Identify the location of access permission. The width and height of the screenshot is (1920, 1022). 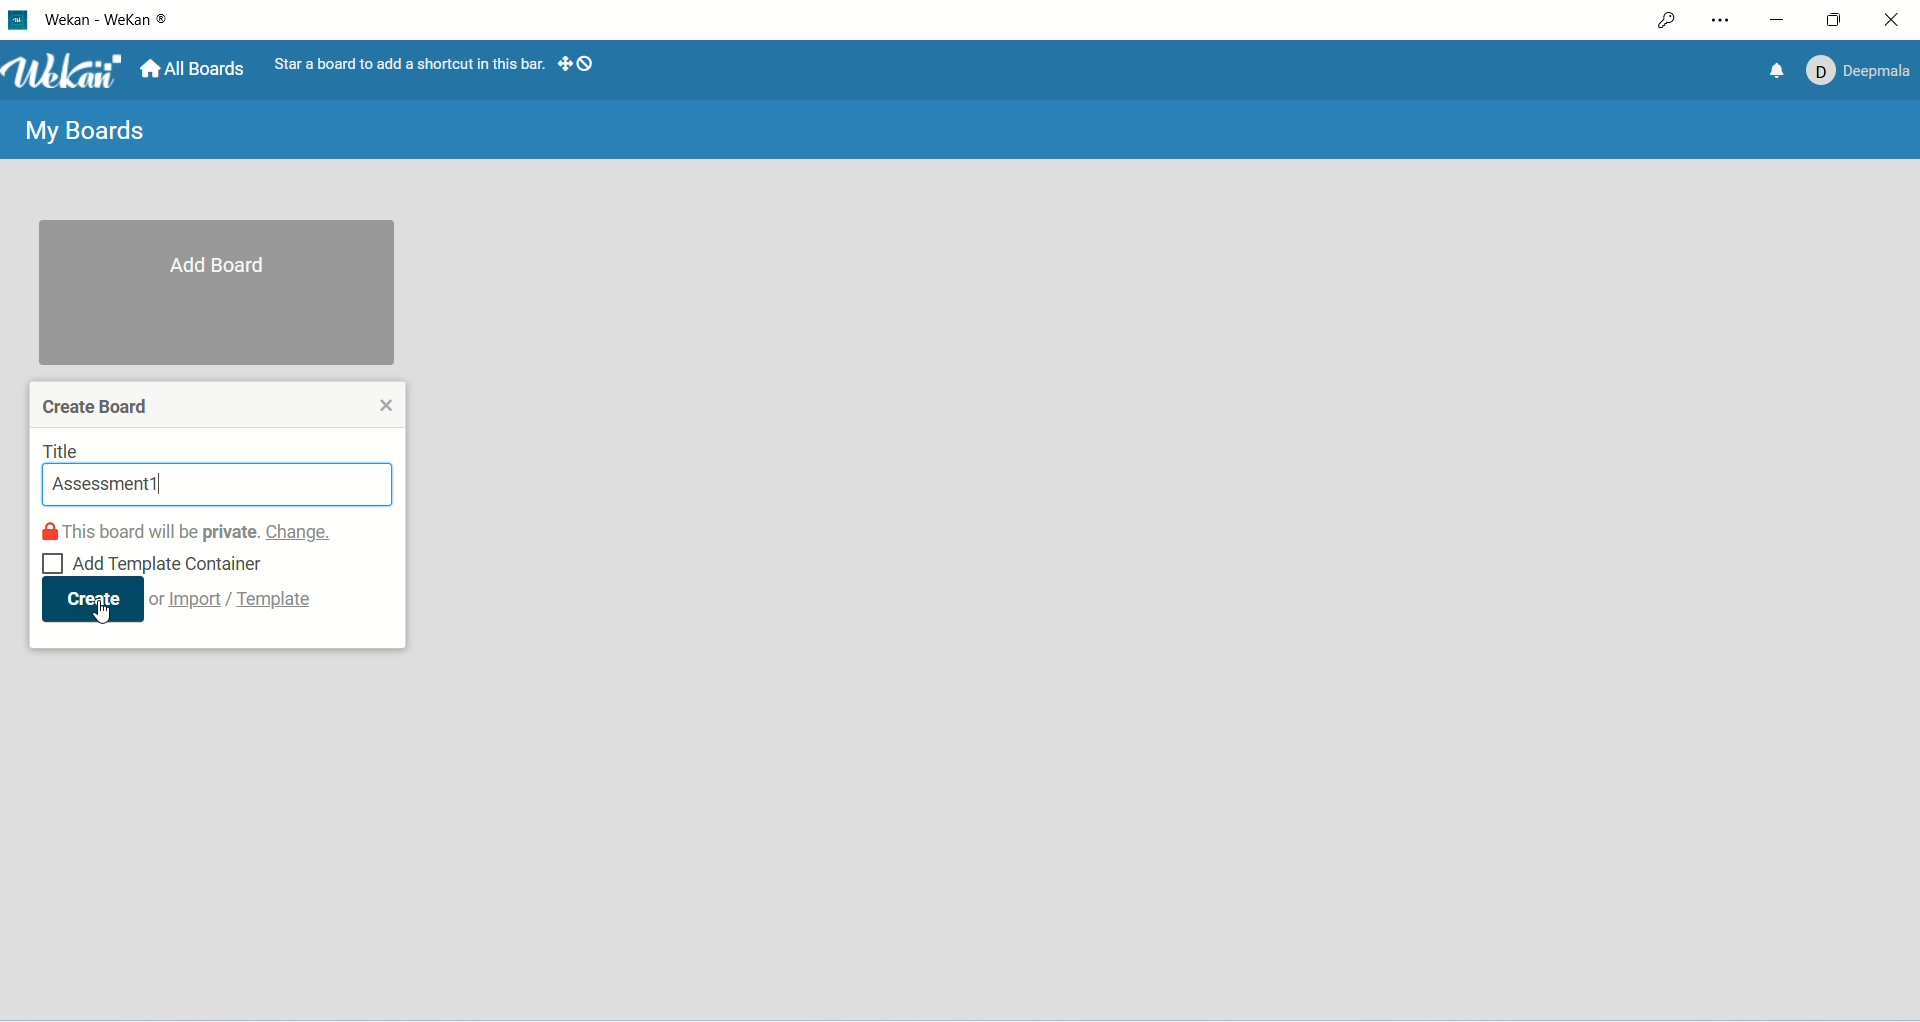
(1667, 20).